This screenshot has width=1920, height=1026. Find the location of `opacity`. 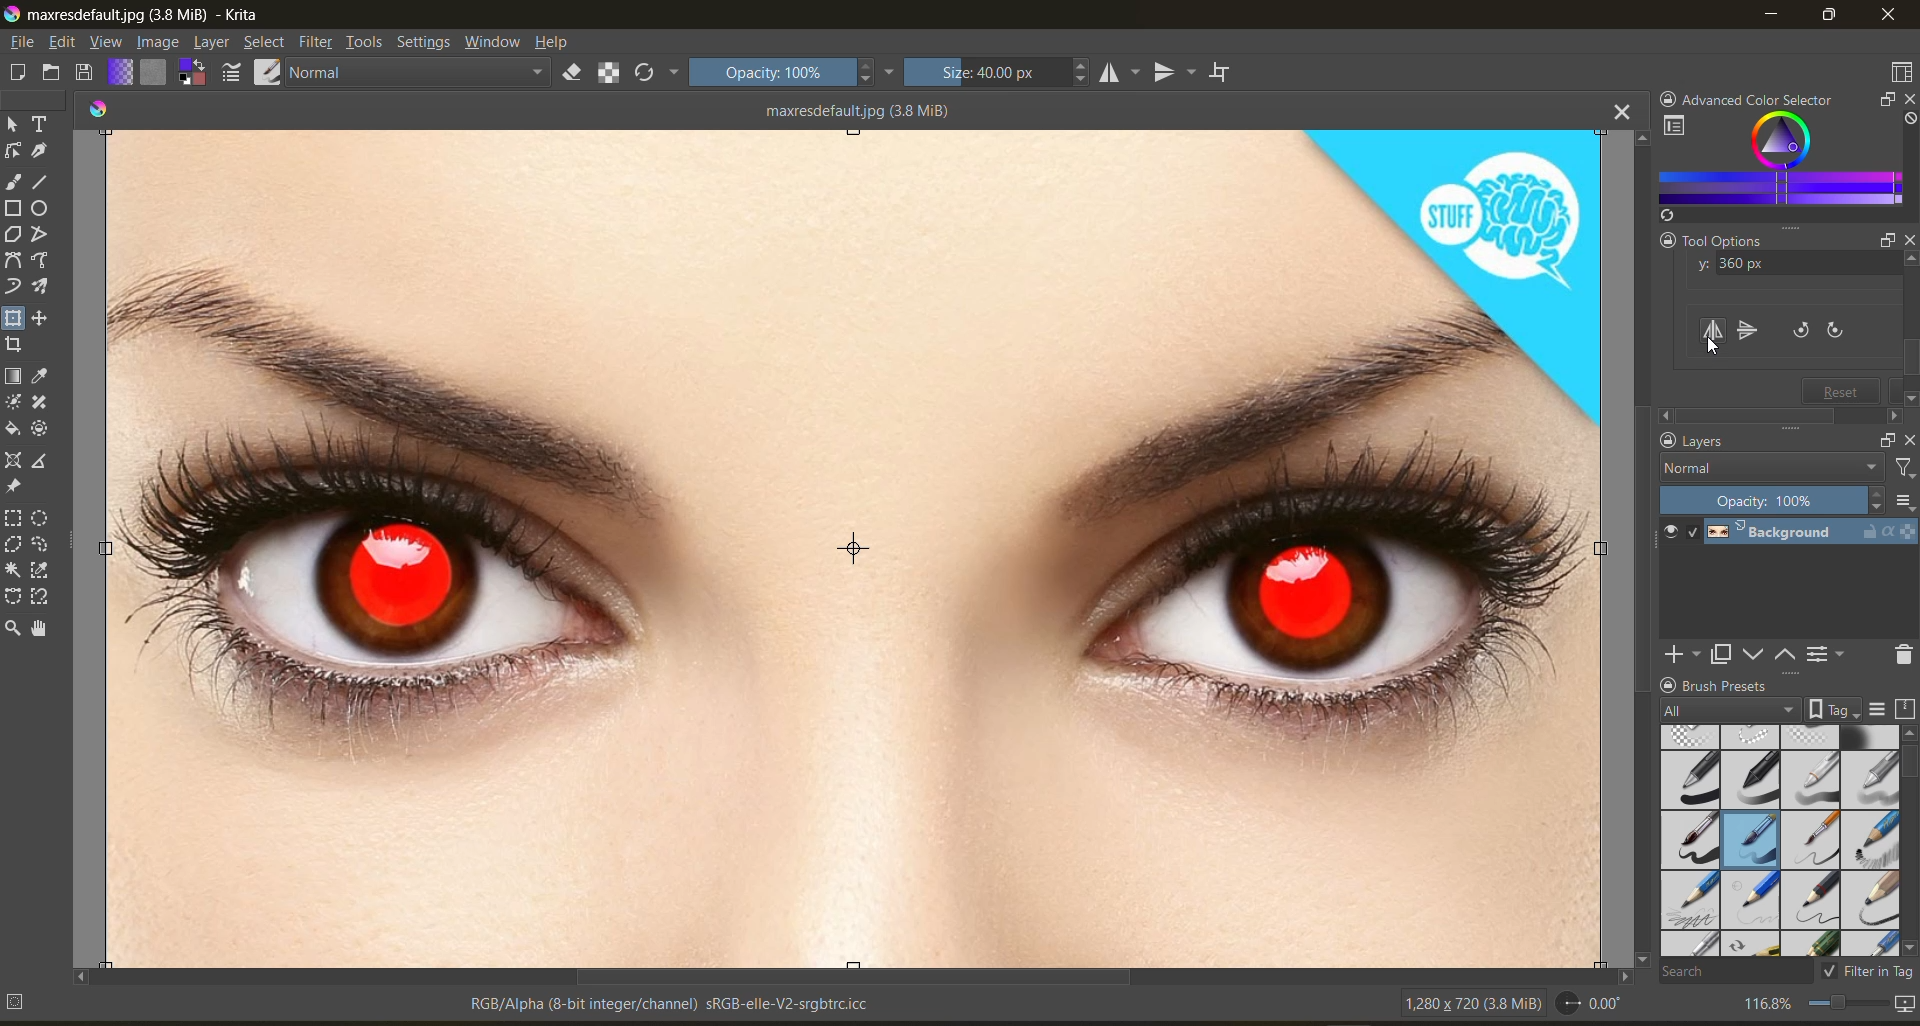

opacity is located at coordinates (793, 75).